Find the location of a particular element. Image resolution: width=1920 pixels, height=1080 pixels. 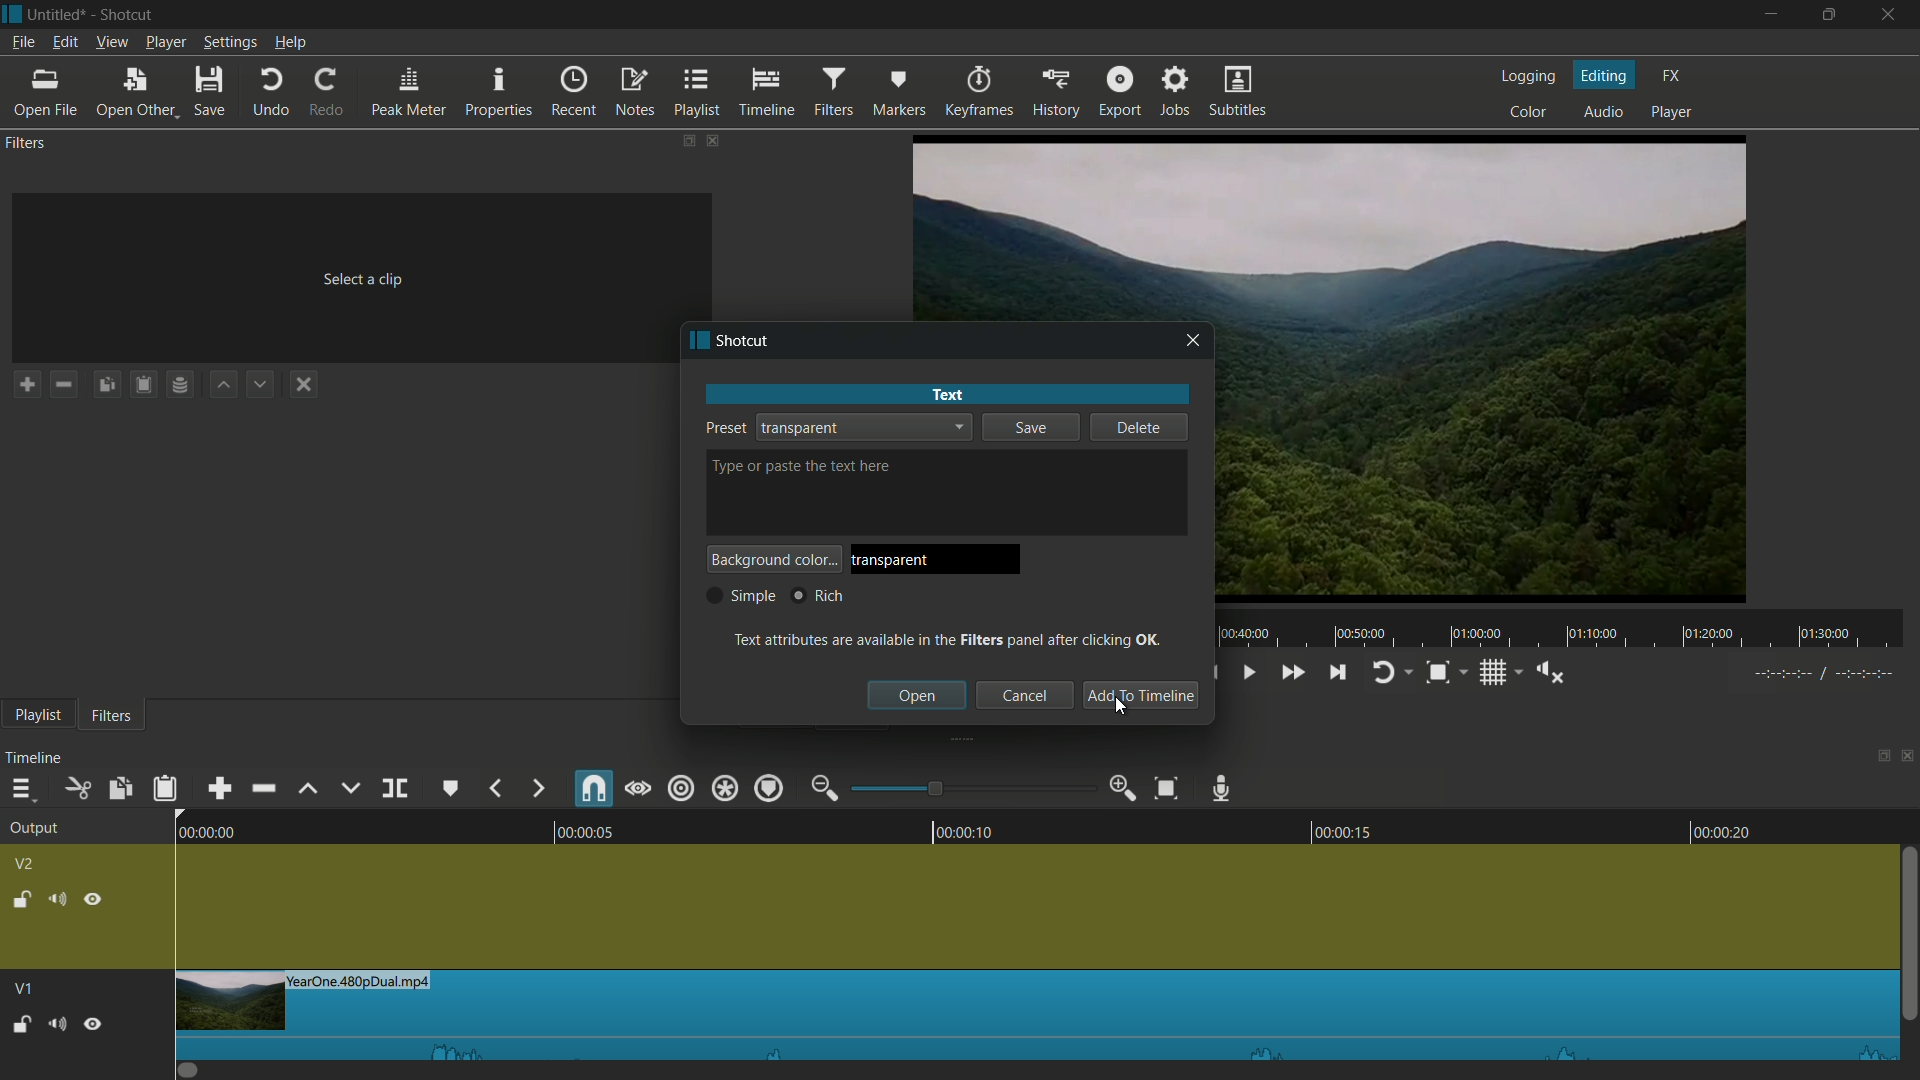

toggle snap is located at coordinates (1438, 673).